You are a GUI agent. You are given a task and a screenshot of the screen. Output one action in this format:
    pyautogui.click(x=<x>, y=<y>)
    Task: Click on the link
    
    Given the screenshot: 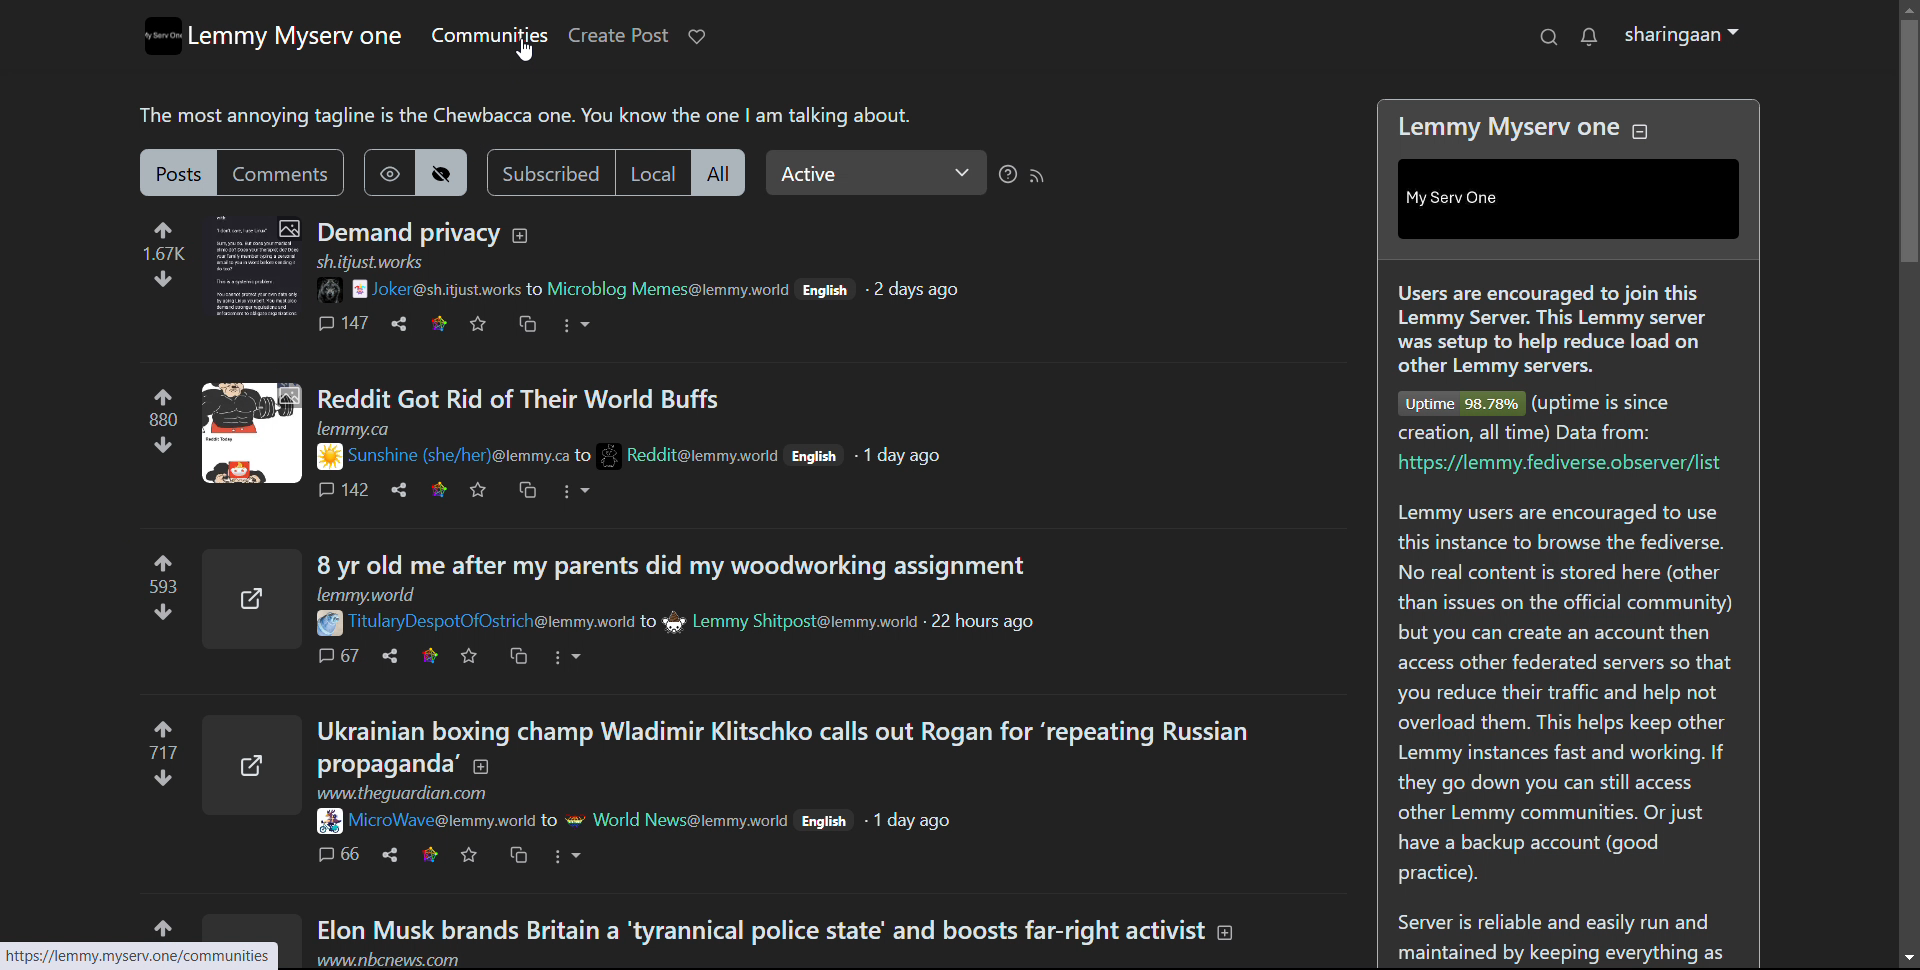 What is the action you would take?
    pyautogui.click(x=427, y=655)
    